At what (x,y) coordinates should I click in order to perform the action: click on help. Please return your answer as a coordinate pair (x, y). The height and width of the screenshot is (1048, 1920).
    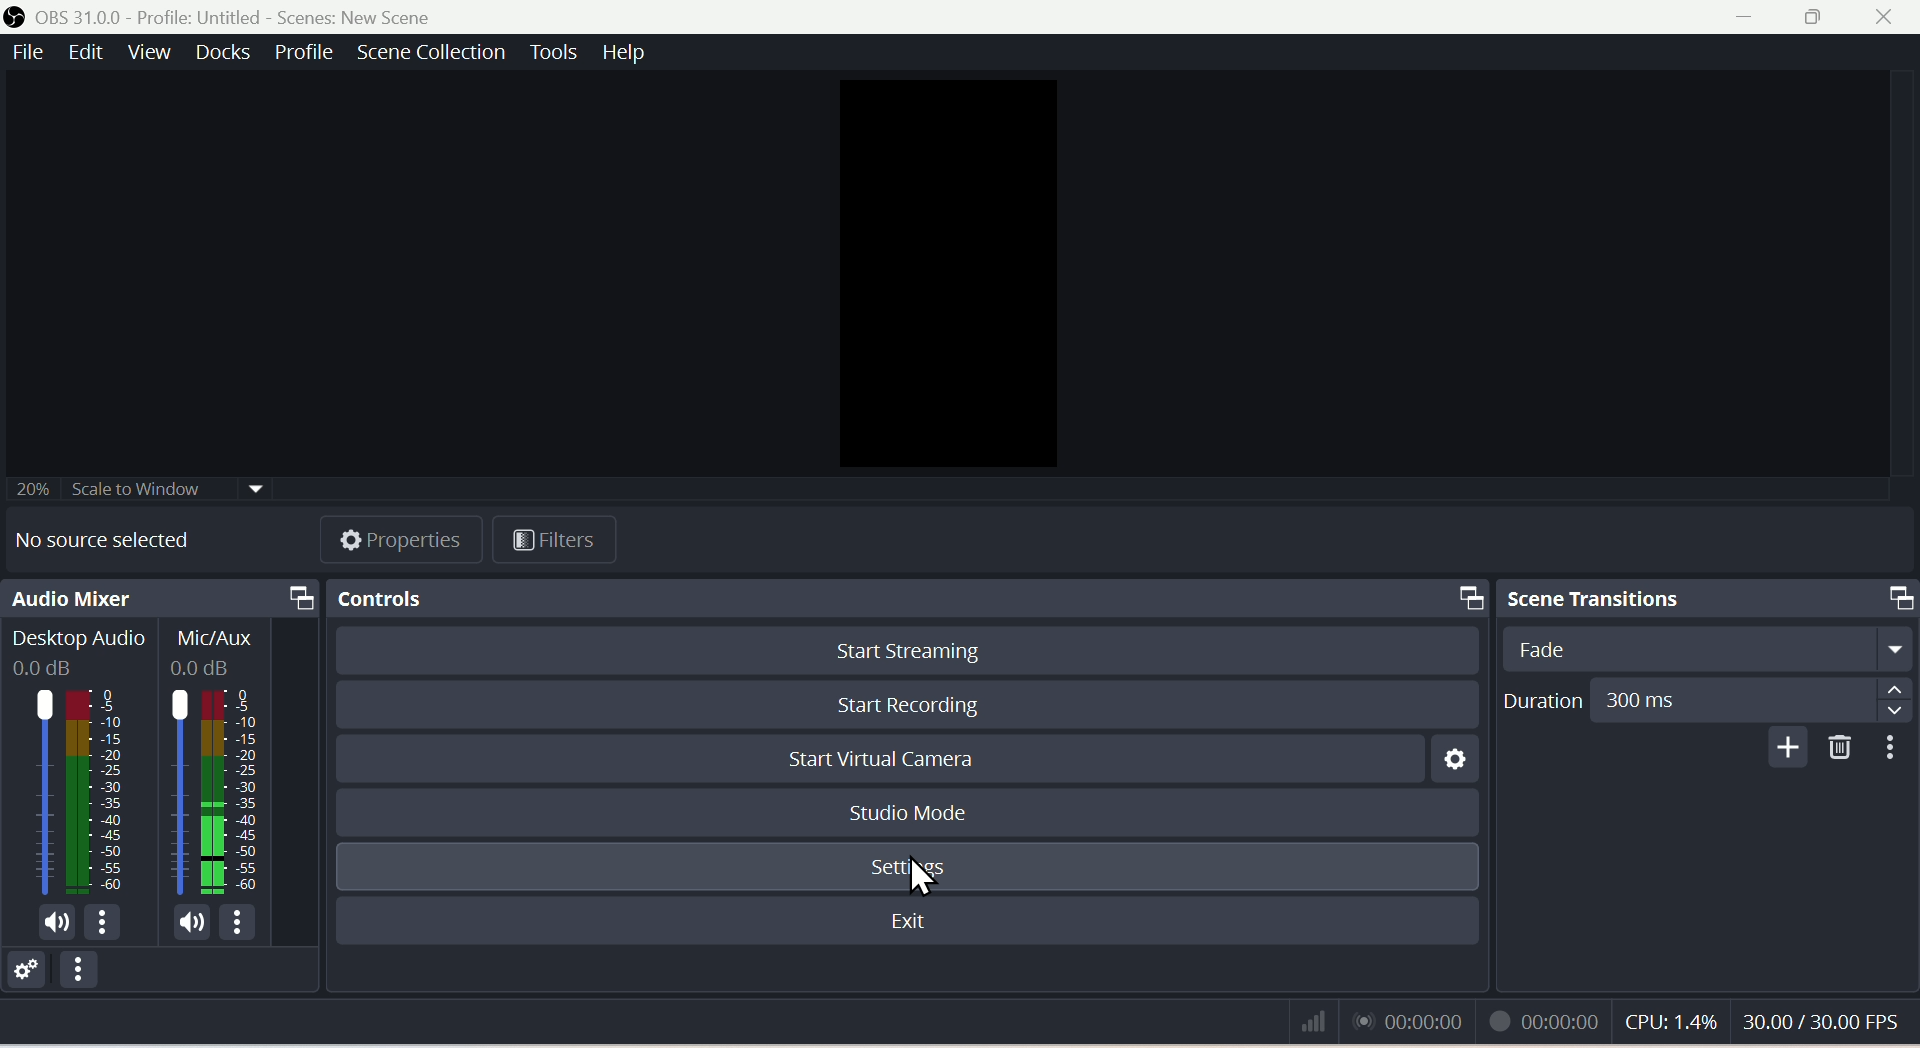
    Looking at the image, I should click on (633, 52).